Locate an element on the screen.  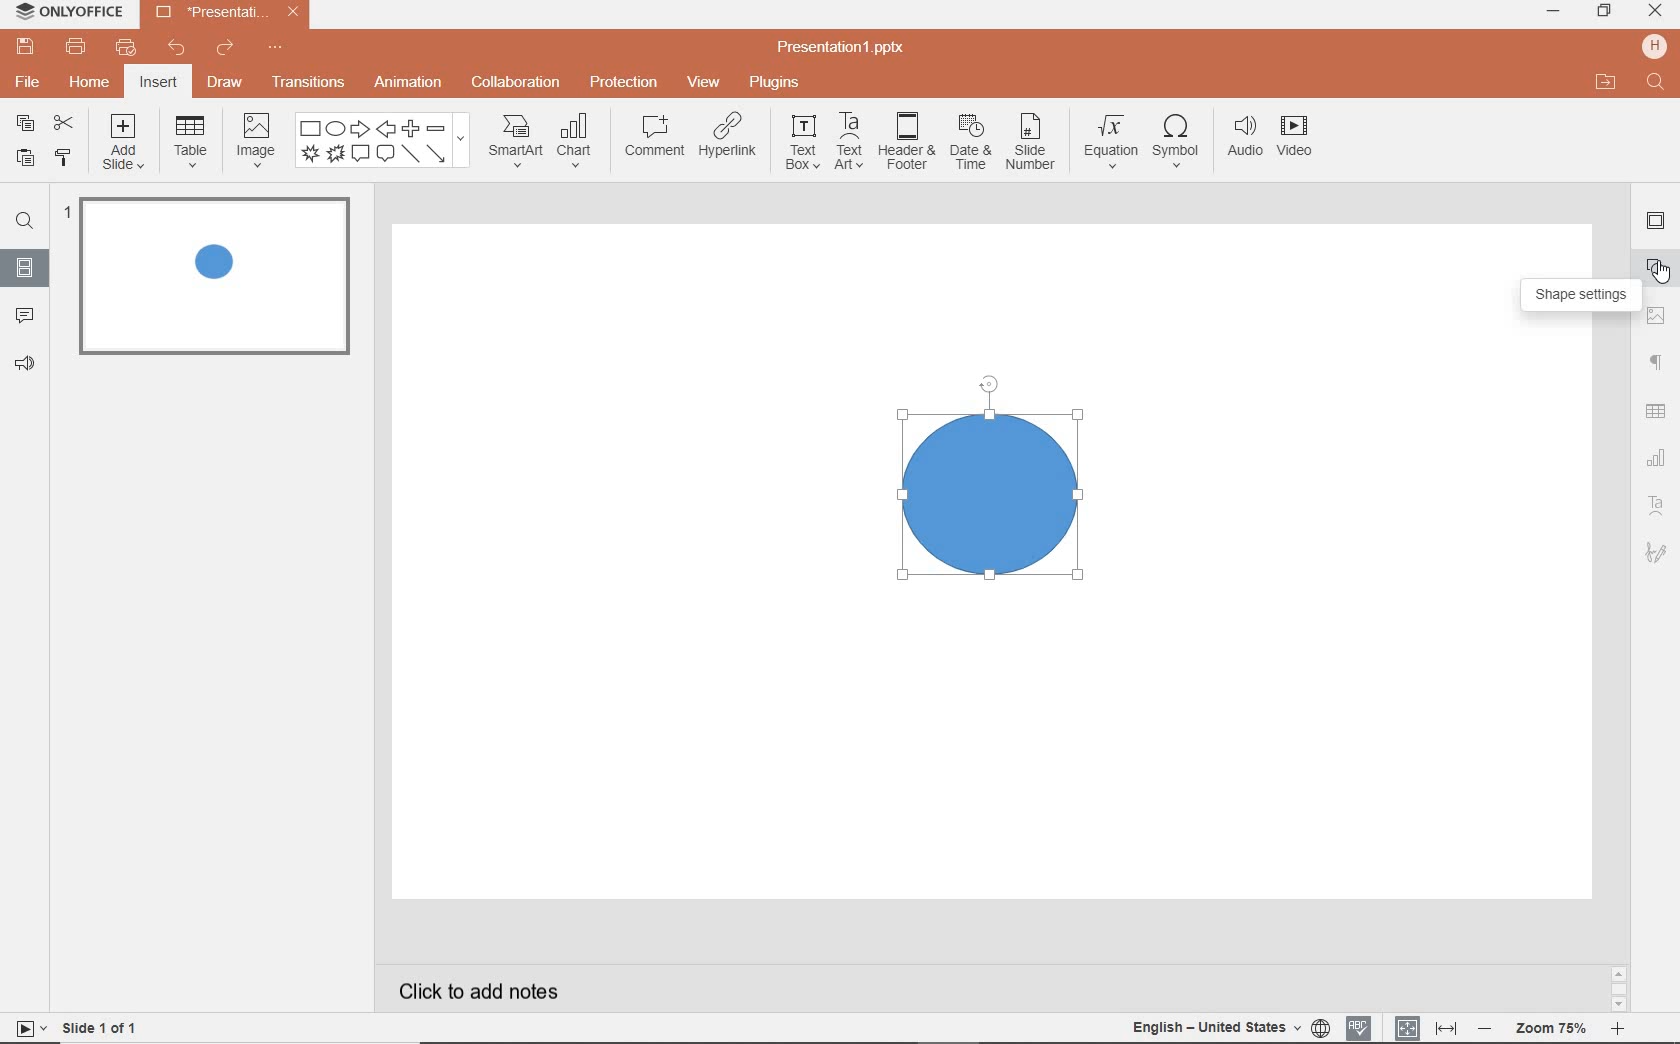
smart art is located at coordinates (515, 142).